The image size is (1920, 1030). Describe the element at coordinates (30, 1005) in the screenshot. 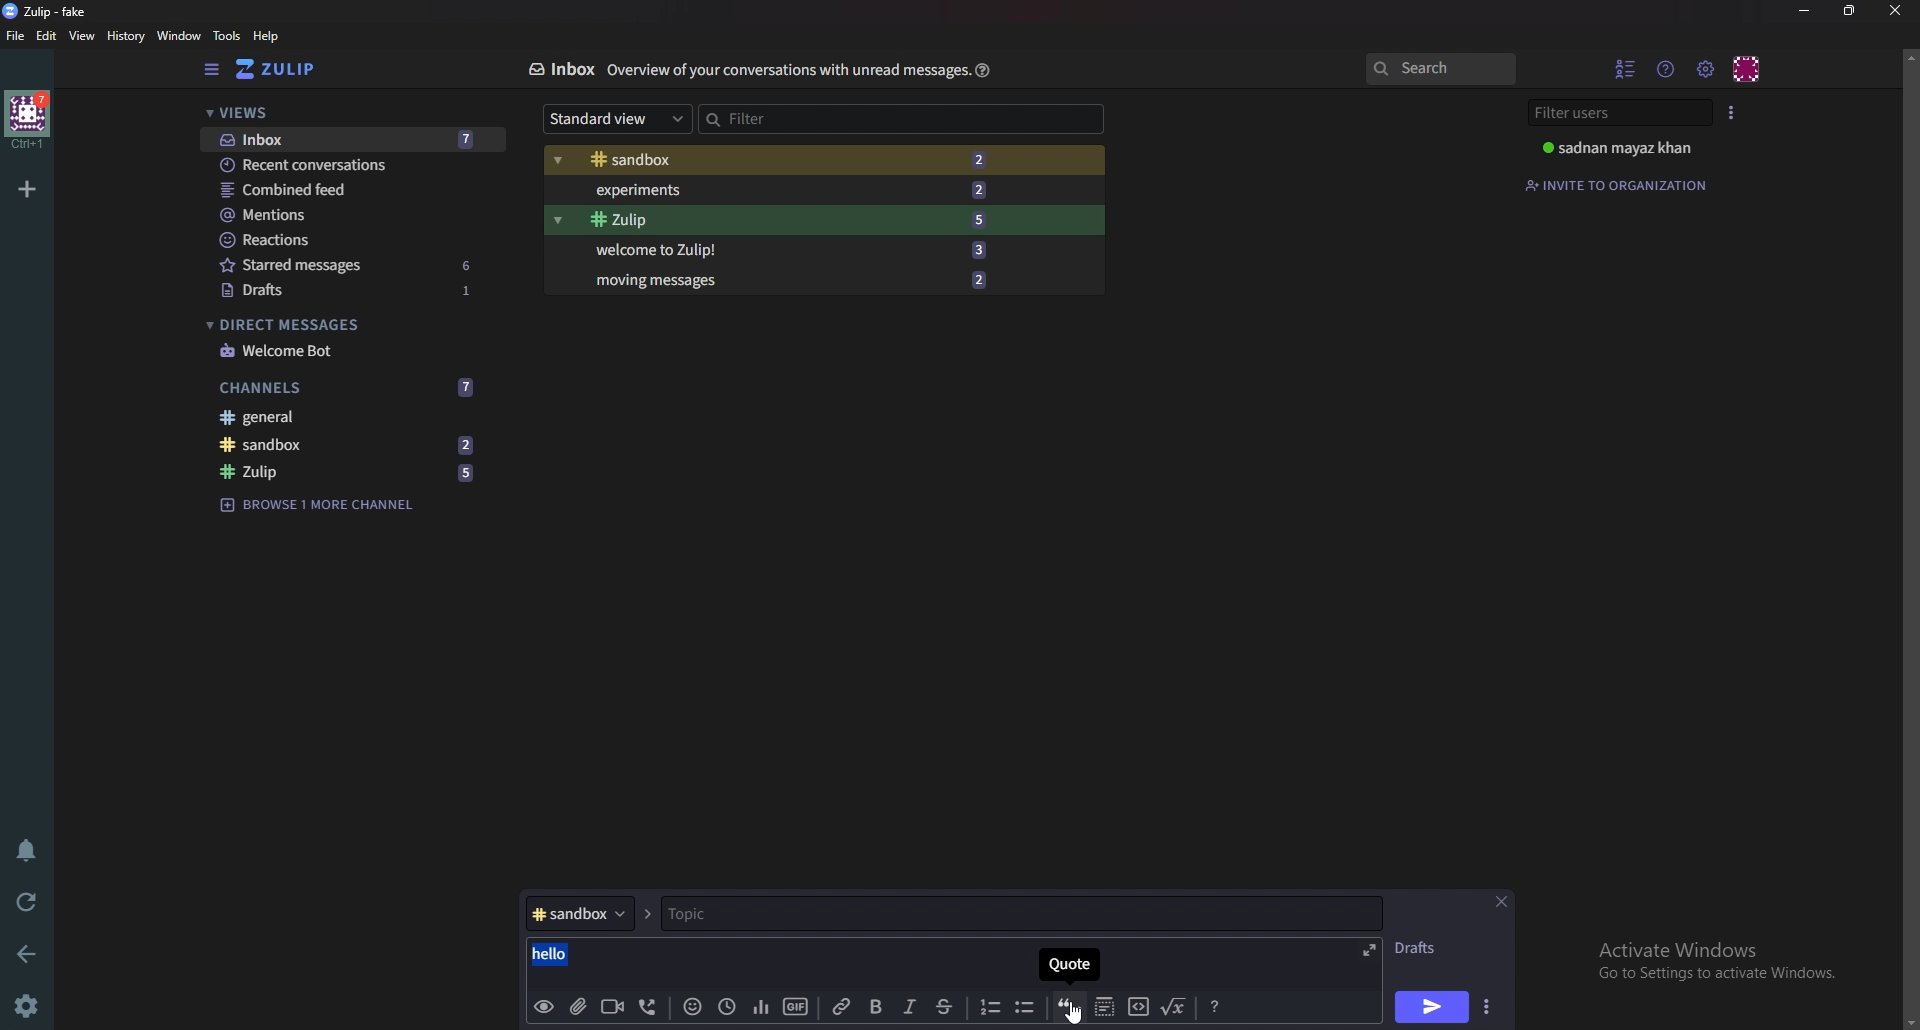

I see `settings` at that location.